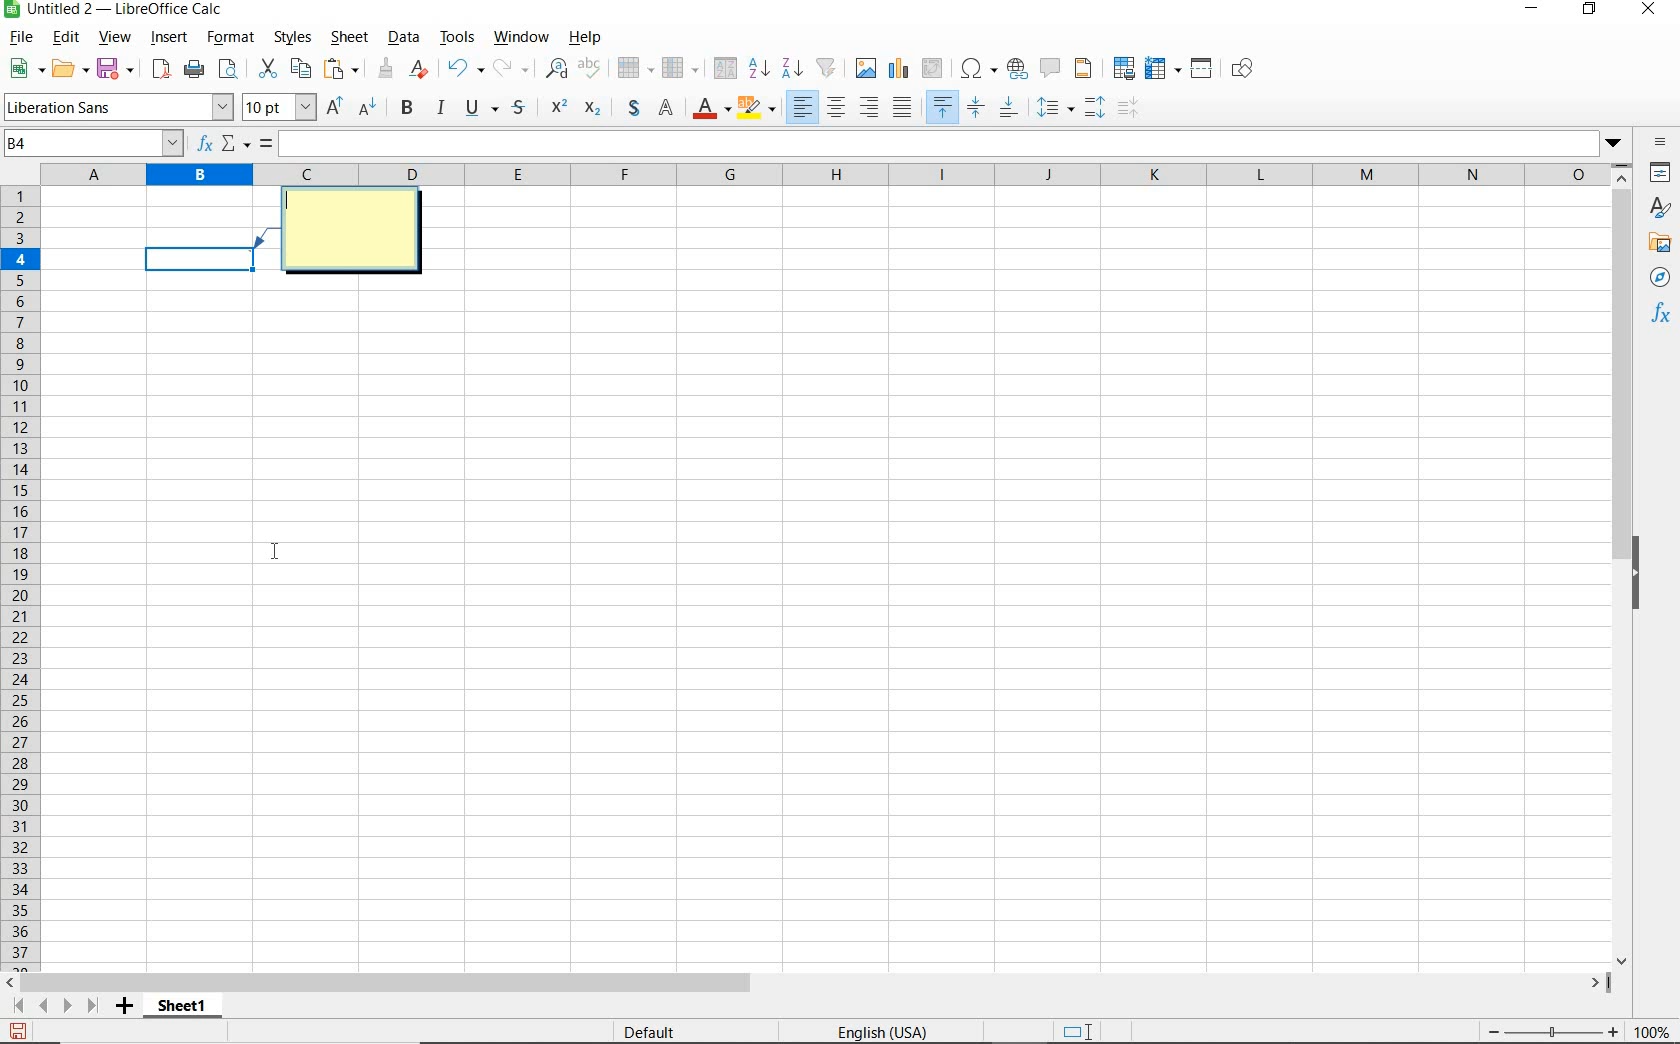  Describe the element at coordinates (554, 105) in the screenshot. I see `Superscript: Used to write exponents` at that location.